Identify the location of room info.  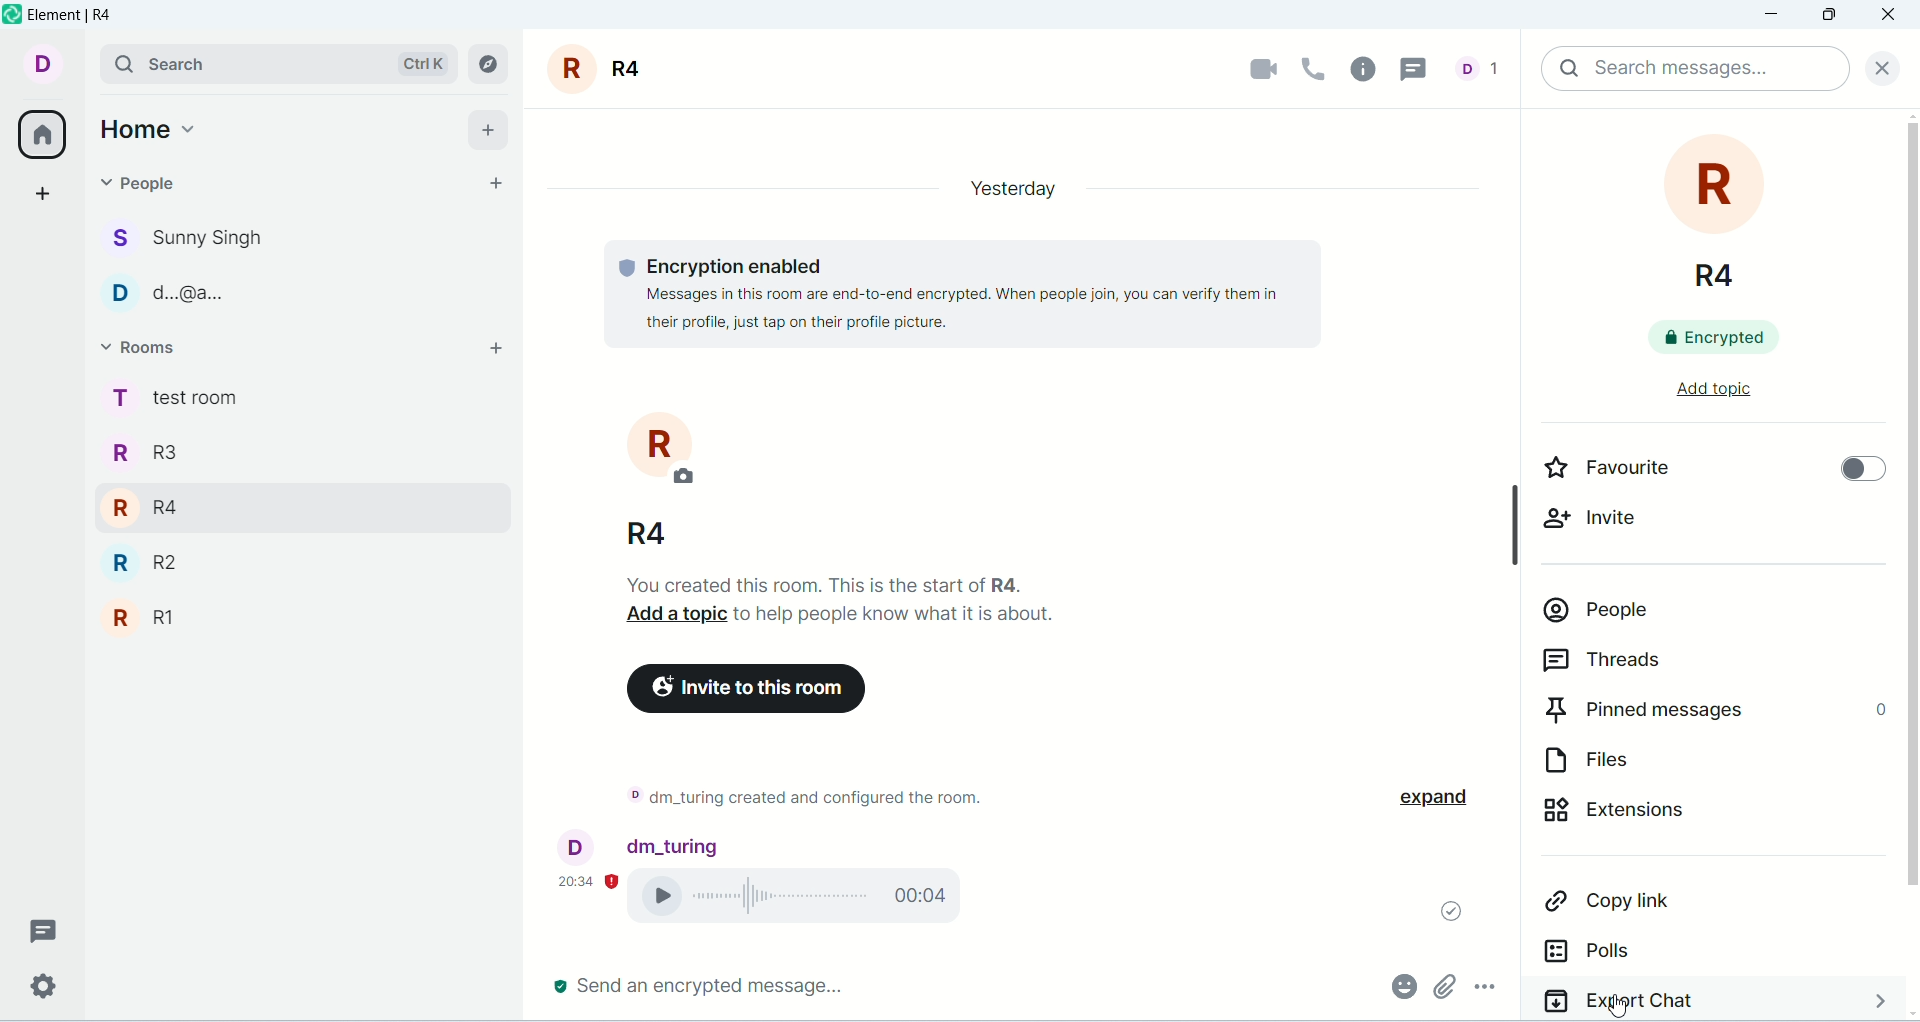
(1369, 69).